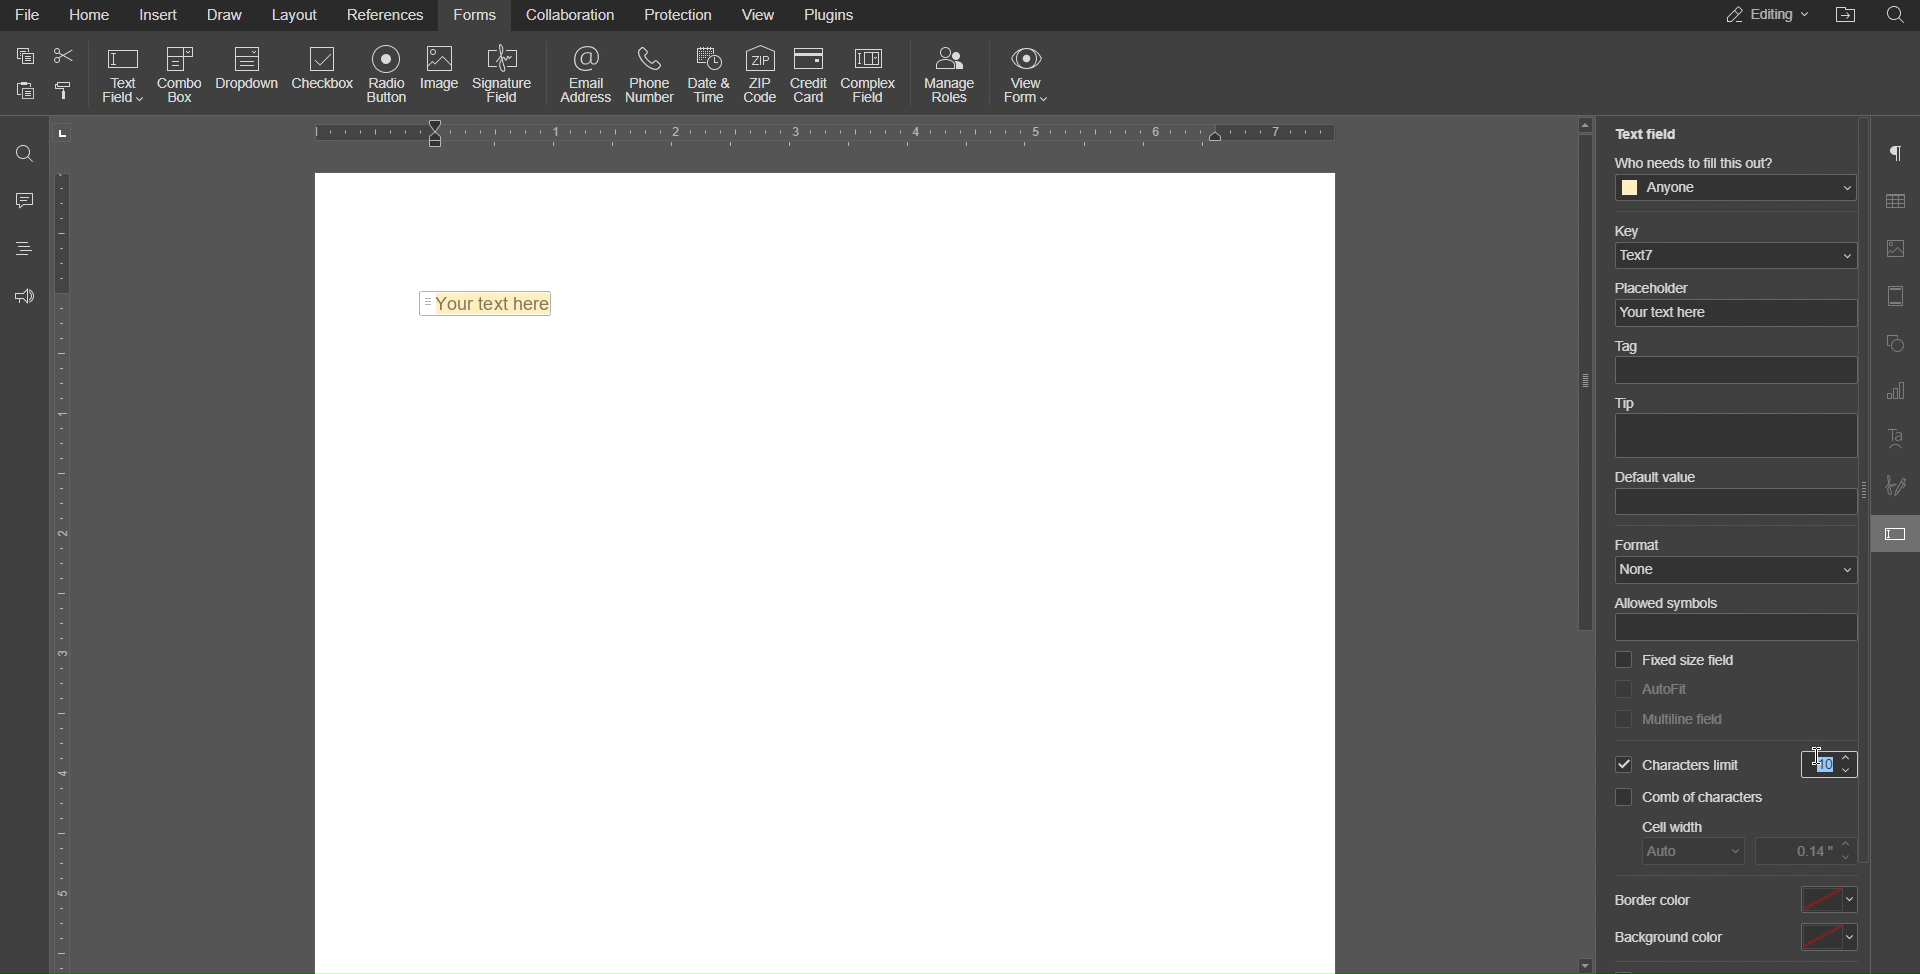 Image resolution: width=1920 pixels, height=974 pixels. What do you see at coordinates (477, 15) in the screenshot?
I see `Forms` at bounding box center [477, 15].